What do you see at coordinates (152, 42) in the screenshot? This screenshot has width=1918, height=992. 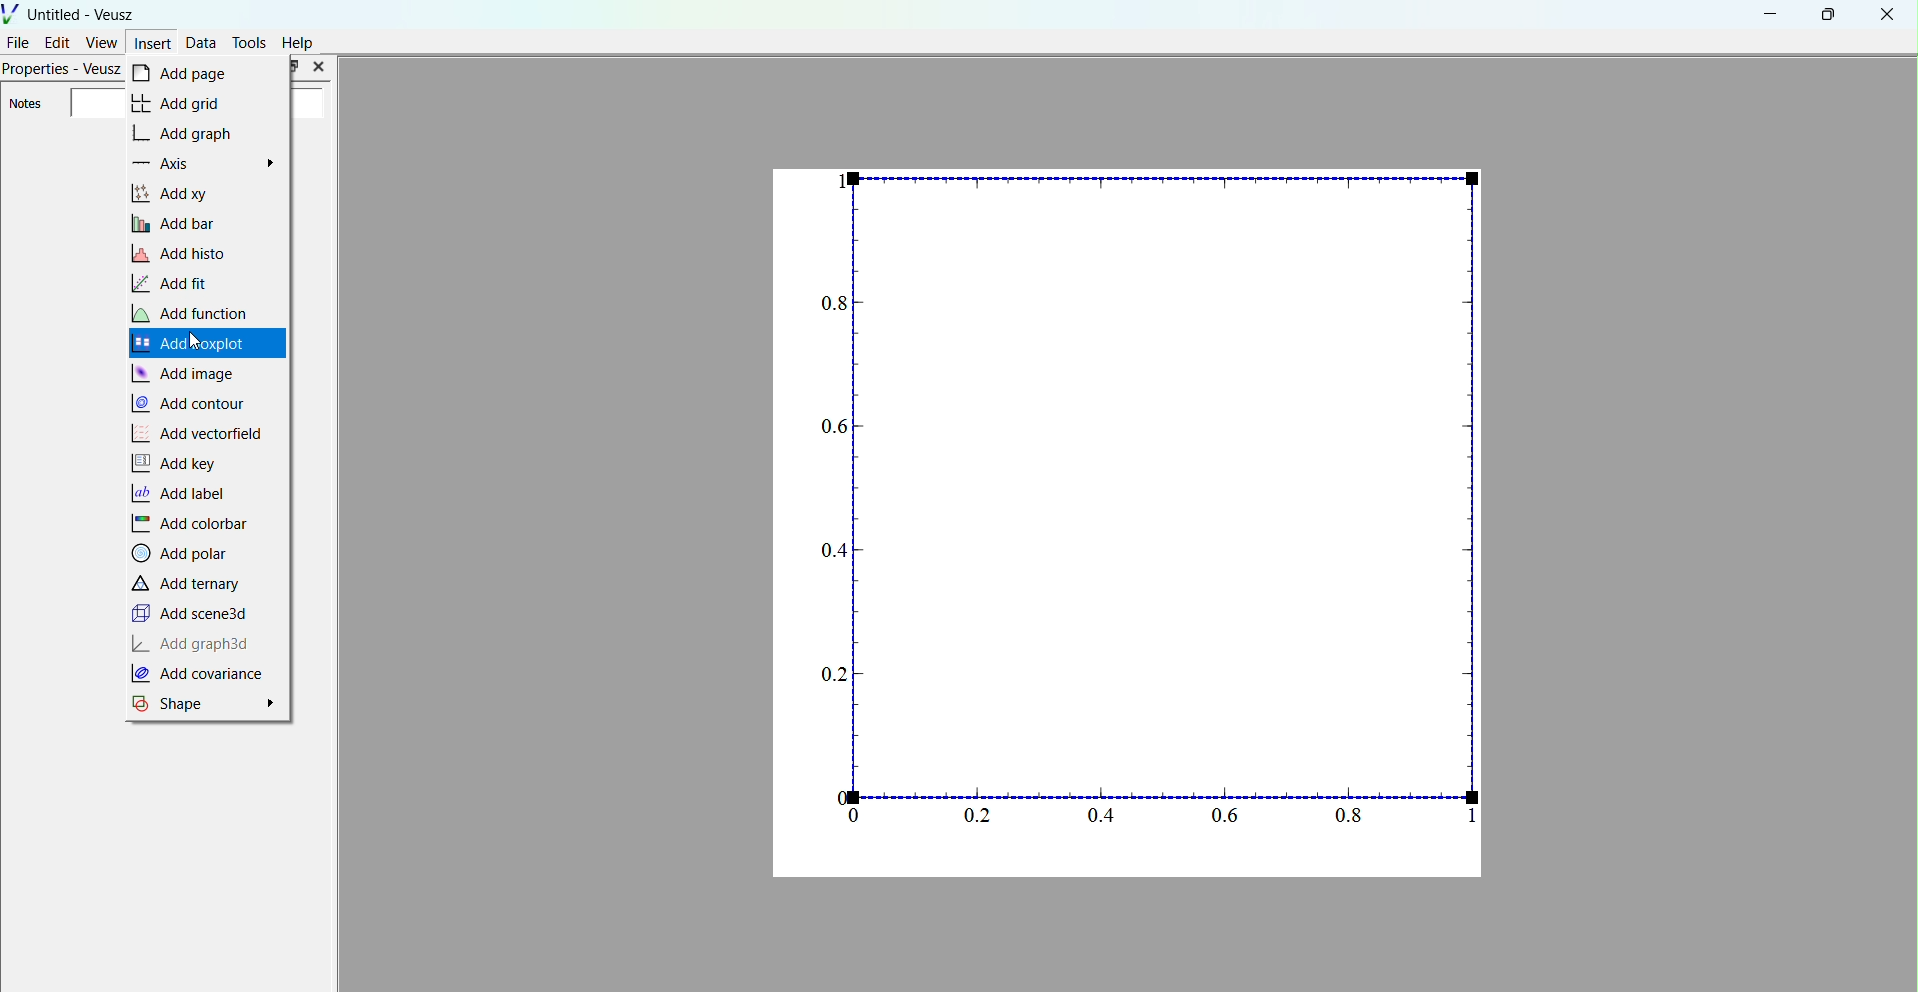 I see `Insert` at bounding box center [152, 42].